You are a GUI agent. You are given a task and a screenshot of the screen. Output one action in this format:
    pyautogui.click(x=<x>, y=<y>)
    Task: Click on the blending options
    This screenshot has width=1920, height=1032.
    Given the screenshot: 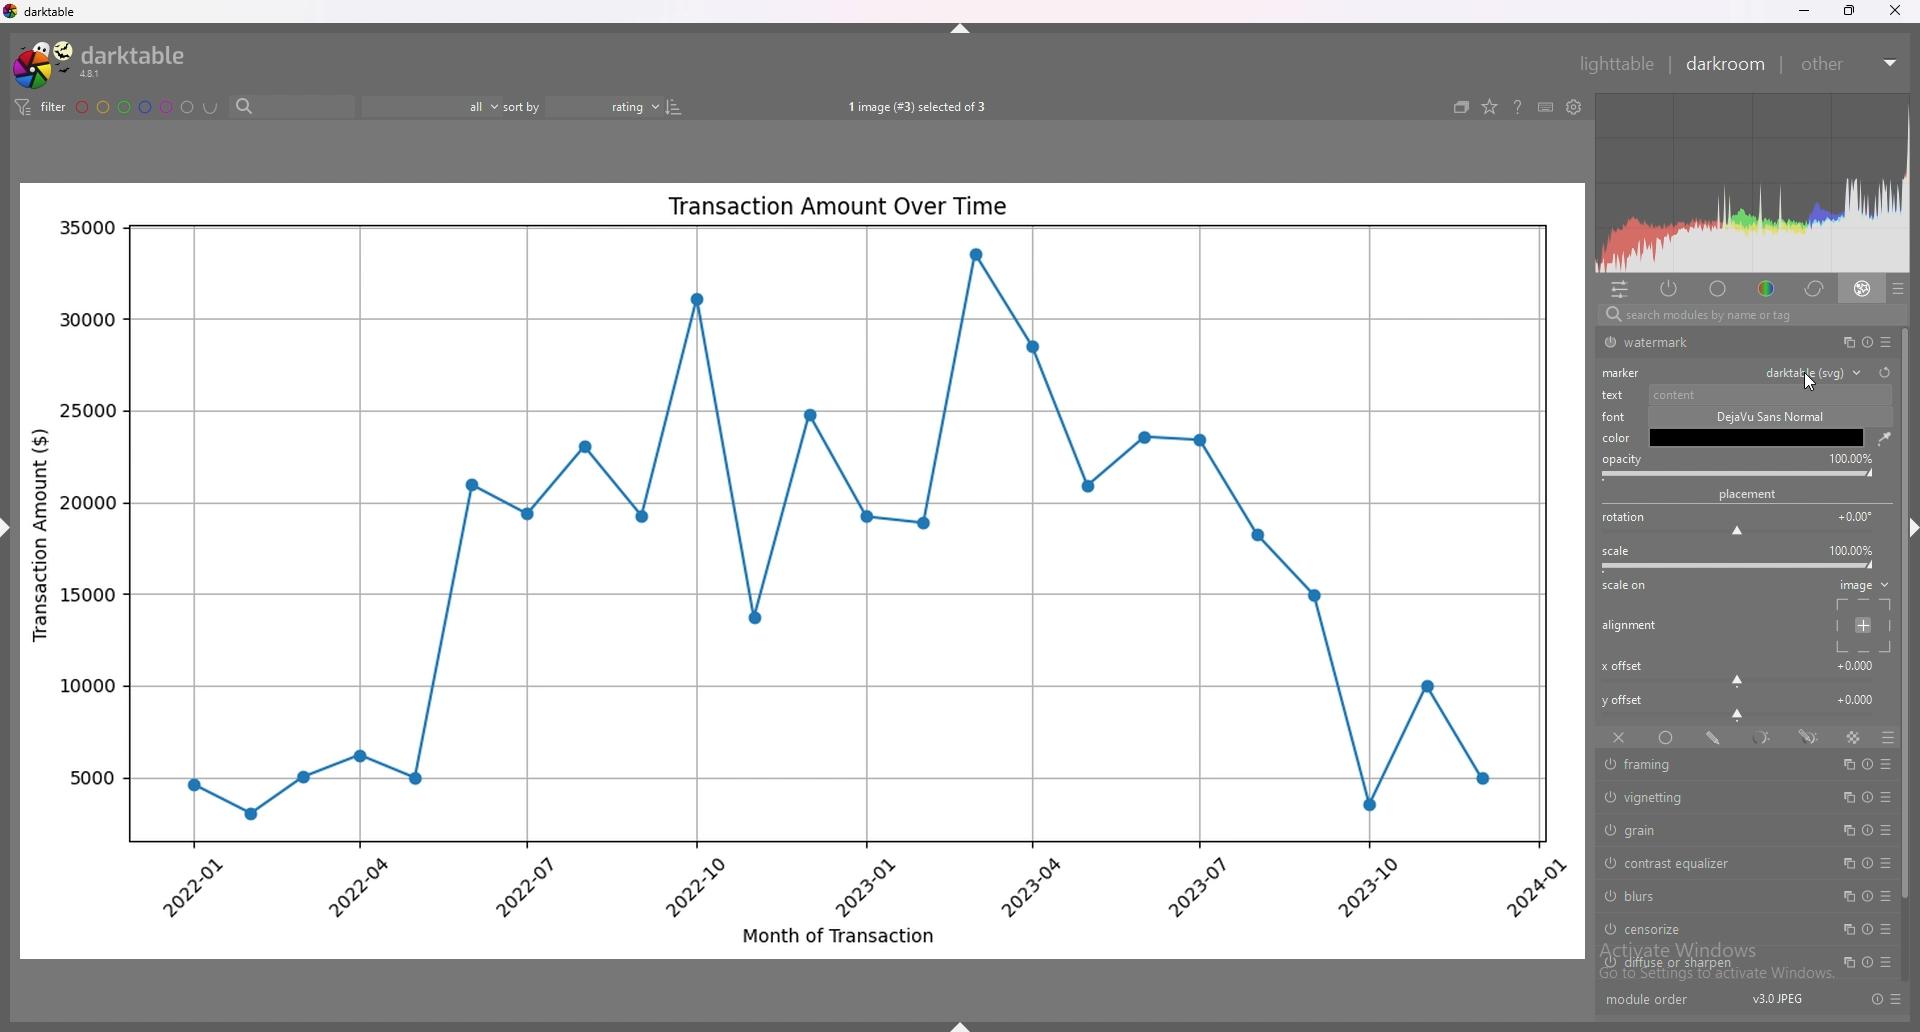 What is the action you would take?
    pyautogui.click(x=1886, y=737)
    